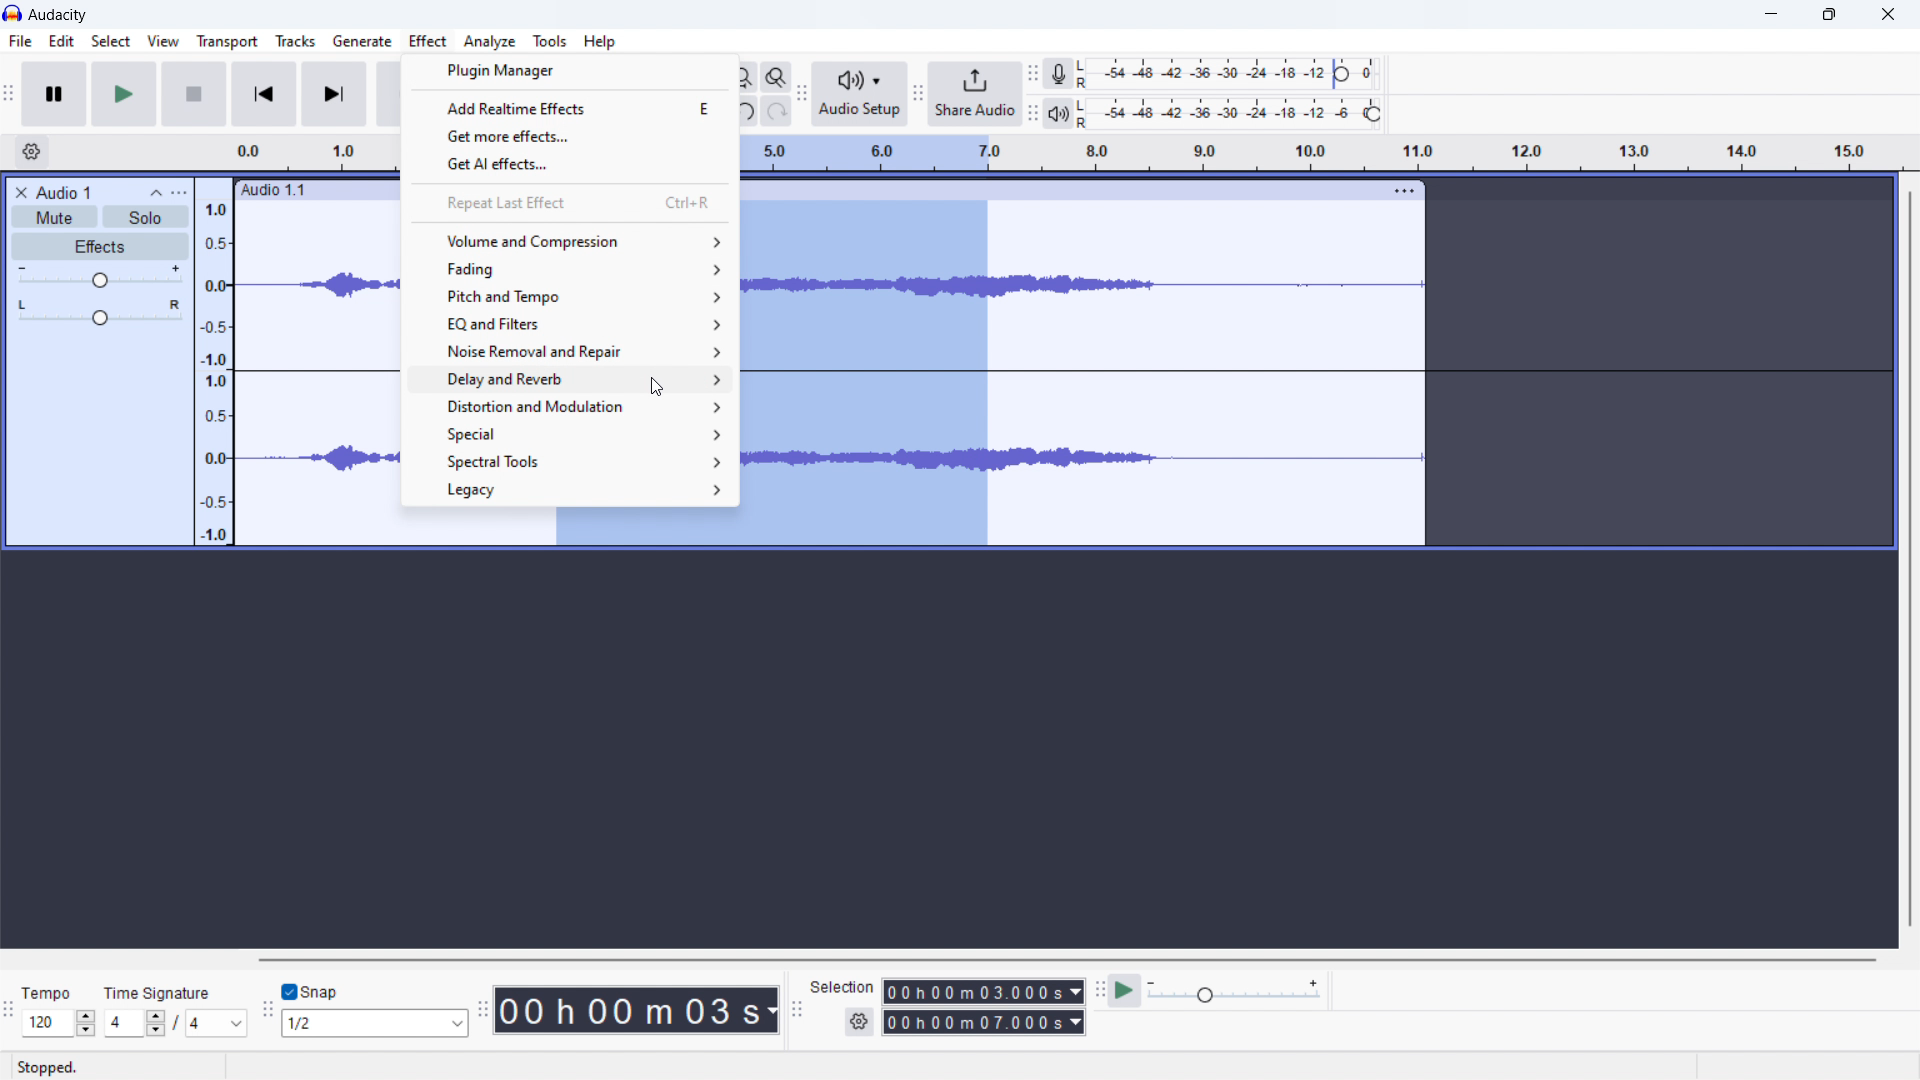 The width and height of the screenshot is (1920, 1080). What do you see at coordinates (21, 41) in the screenshot?
I see `file` at bounding box center [21, 41].